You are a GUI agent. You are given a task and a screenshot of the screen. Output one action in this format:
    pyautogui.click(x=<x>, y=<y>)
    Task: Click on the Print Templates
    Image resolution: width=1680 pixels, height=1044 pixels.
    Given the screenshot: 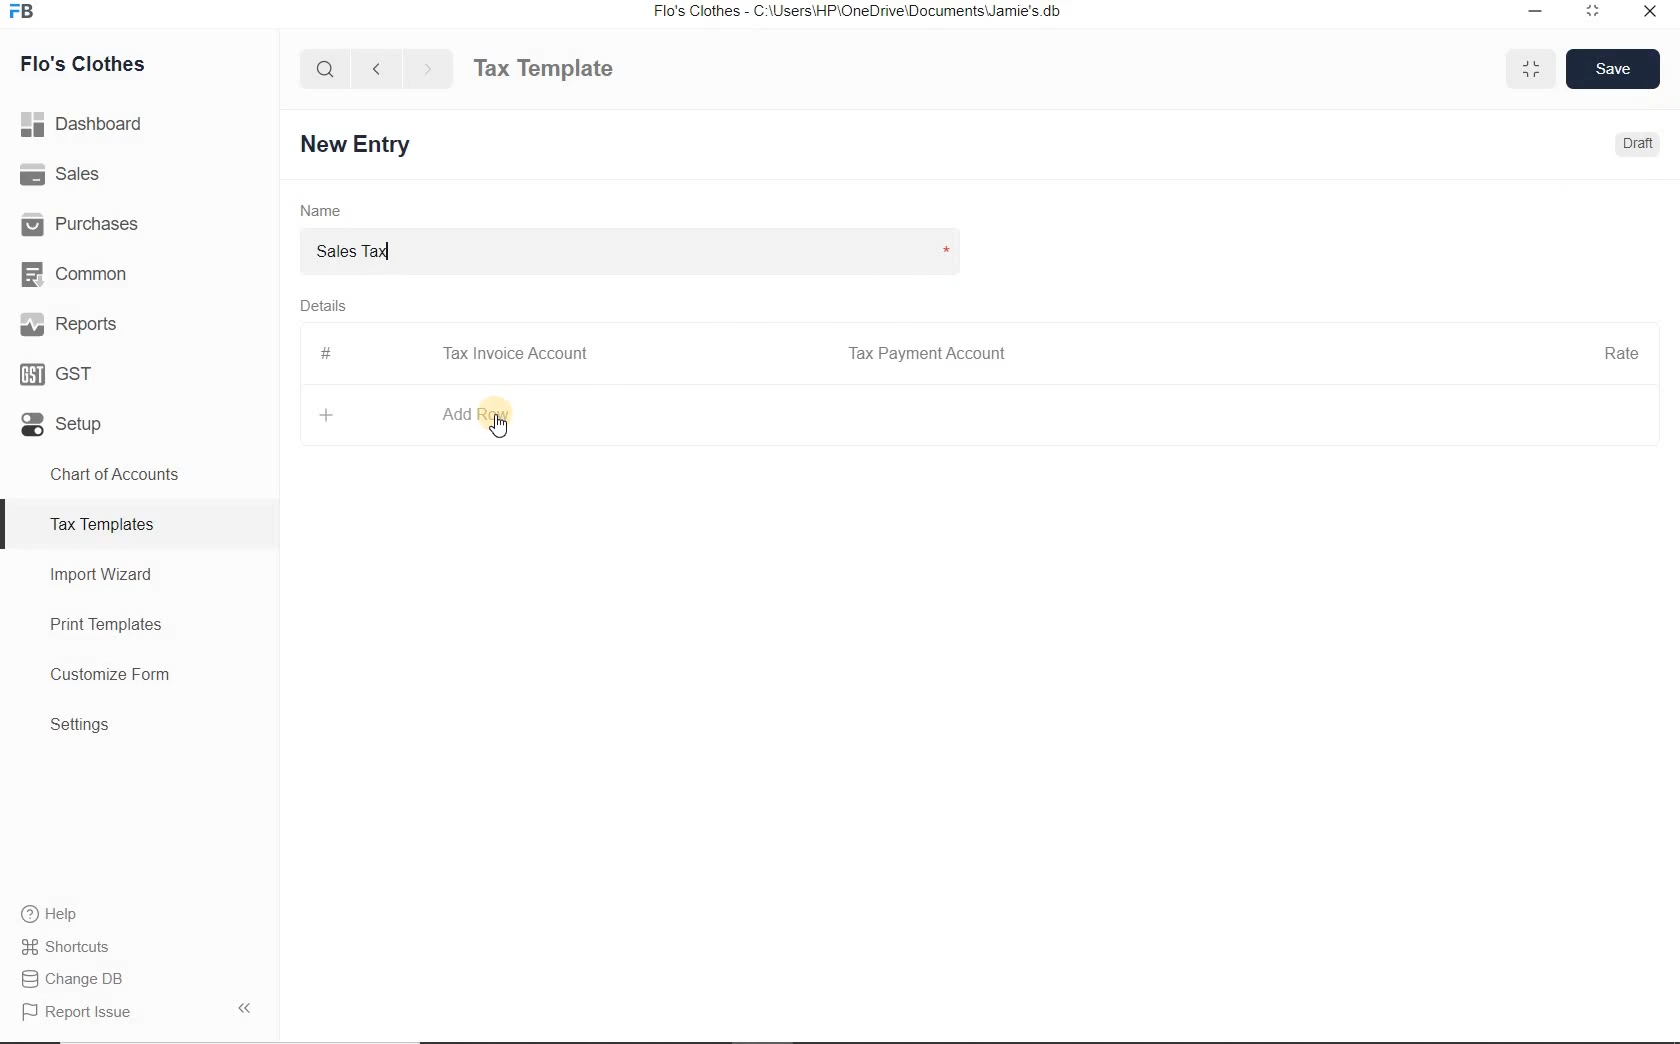 What is the action you would take?
    pyautogui.click(x=140, y=624)
    